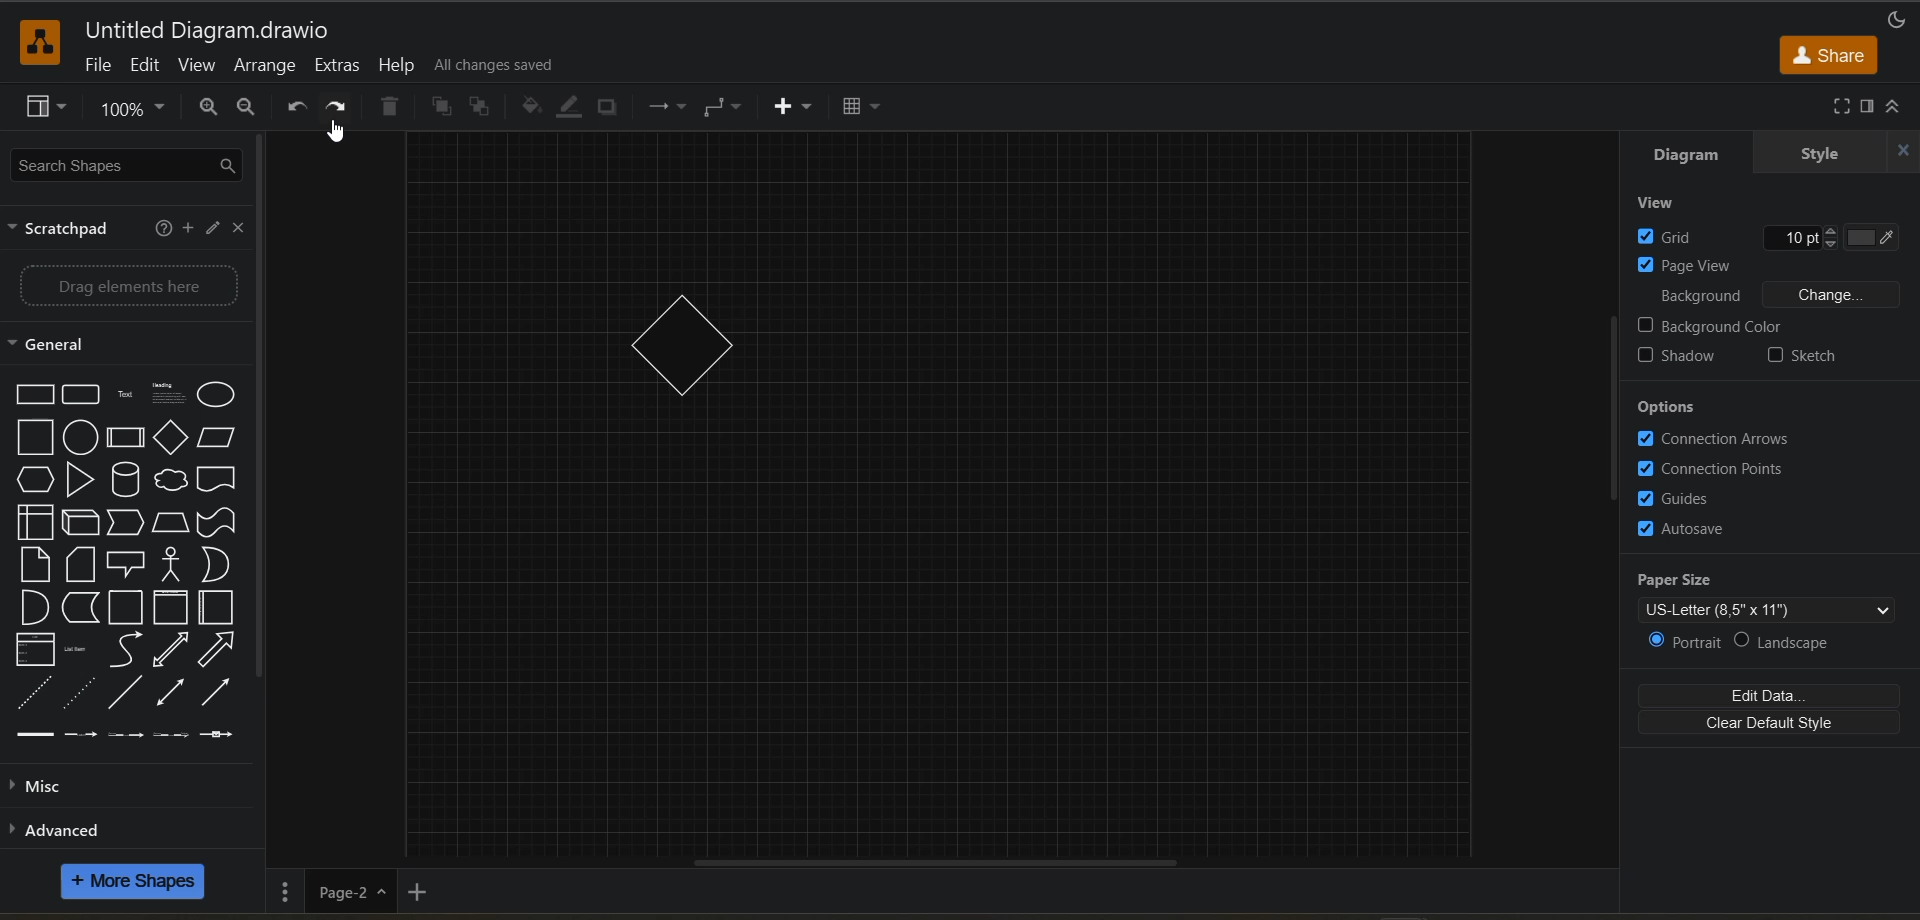 This screenshot has width=1920, height=920. I want to click on curve, so click(124, 653).